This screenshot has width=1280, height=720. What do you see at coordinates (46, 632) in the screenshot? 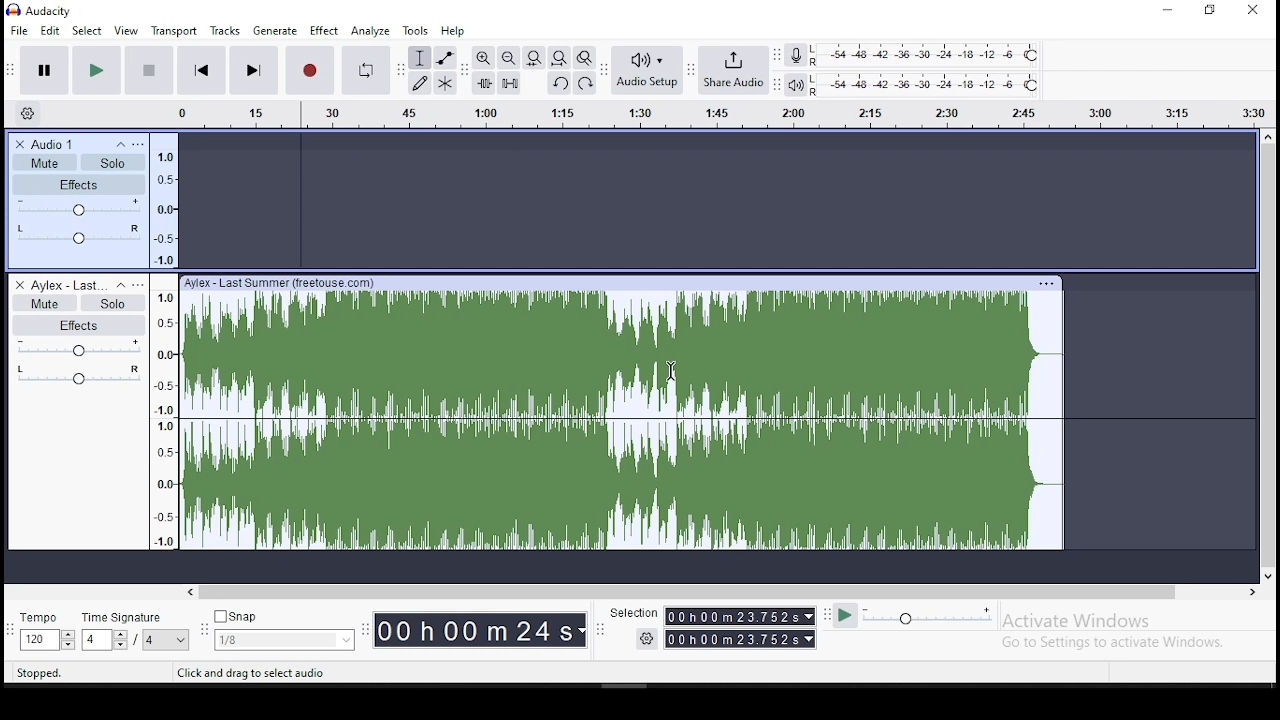
I see `tempo` at bounding box center [46, 632].